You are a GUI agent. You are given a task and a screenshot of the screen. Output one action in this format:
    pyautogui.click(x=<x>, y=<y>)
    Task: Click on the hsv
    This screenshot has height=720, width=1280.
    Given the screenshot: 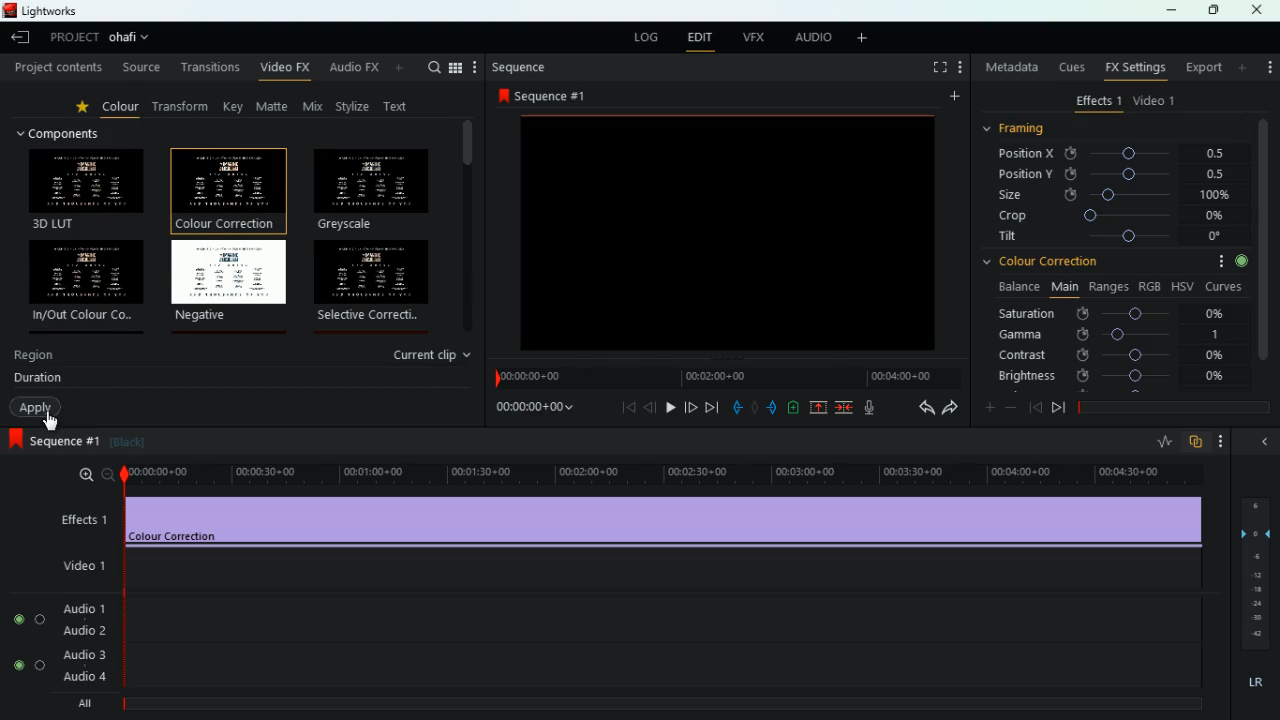 What is the action you would take?
    pyautogui.click(x=1184, y=286)
    